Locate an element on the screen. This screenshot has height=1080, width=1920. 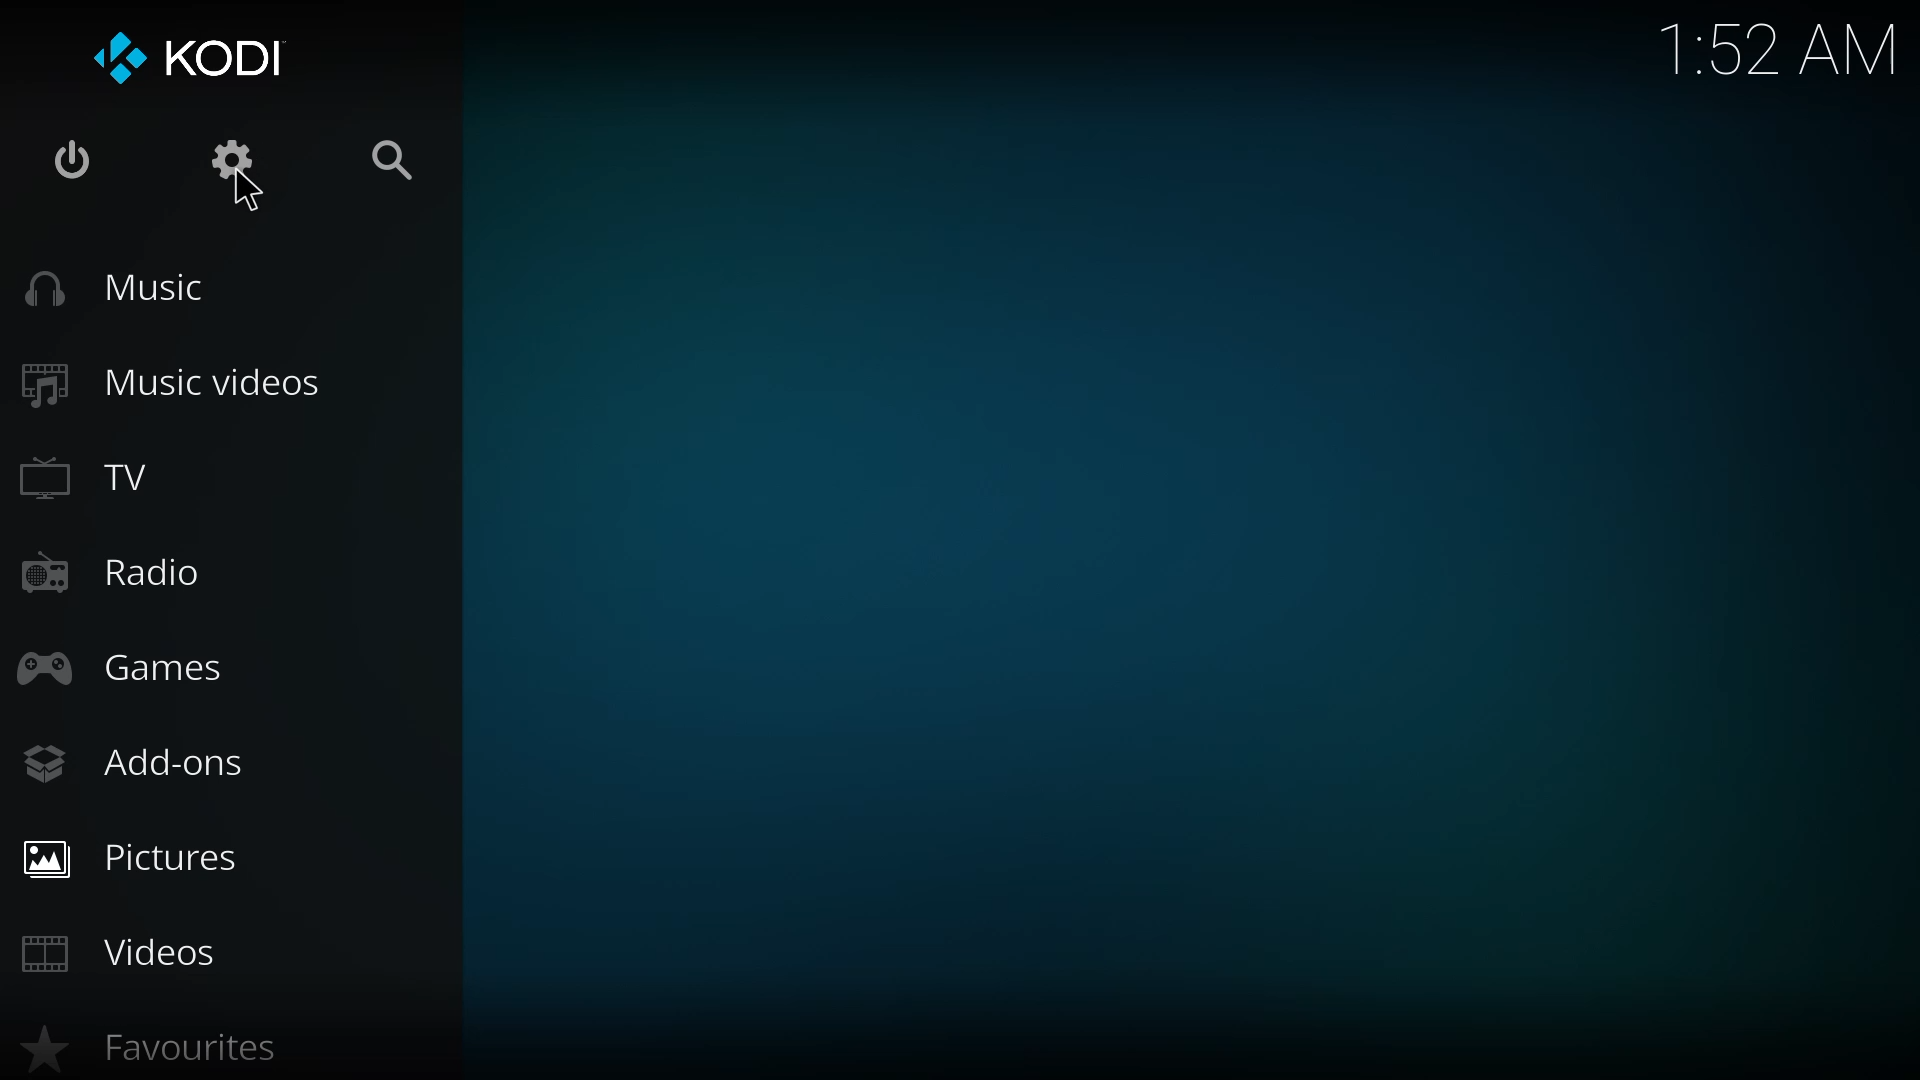
favorites is located at coordinates (164, 1048).